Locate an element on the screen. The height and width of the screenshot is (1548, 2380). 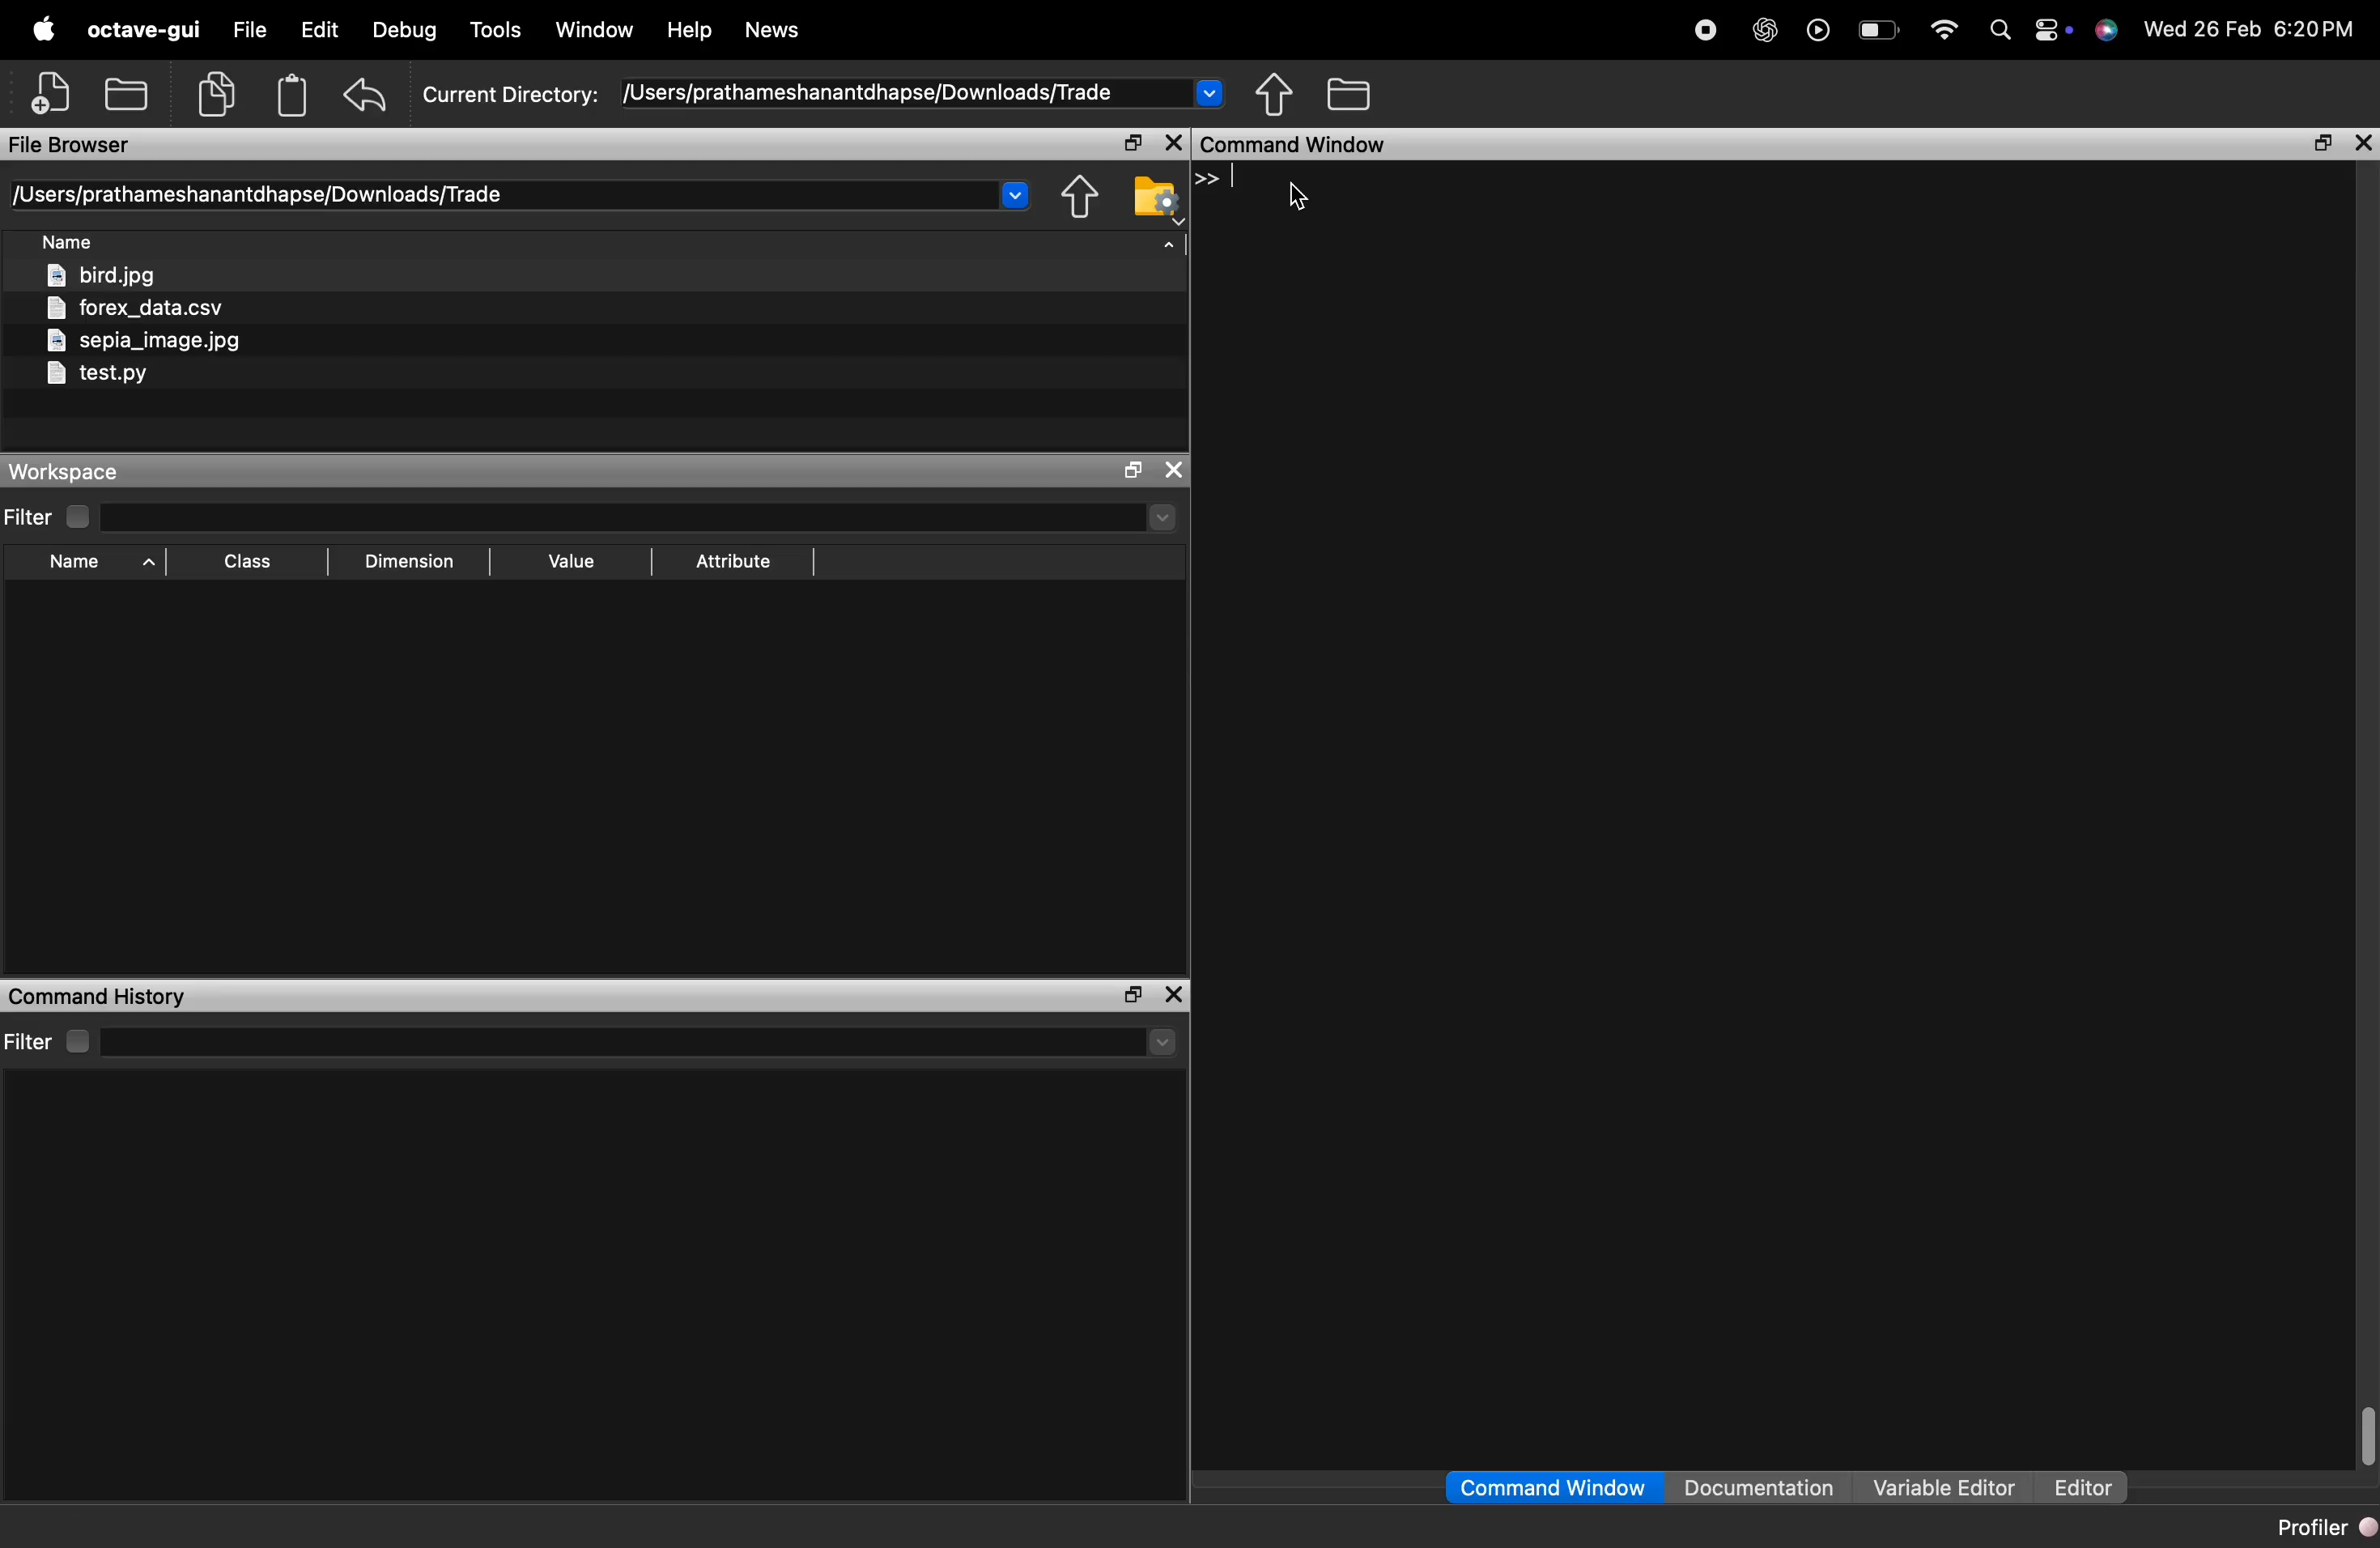
Editor is located at coordinates (2084, 1488).